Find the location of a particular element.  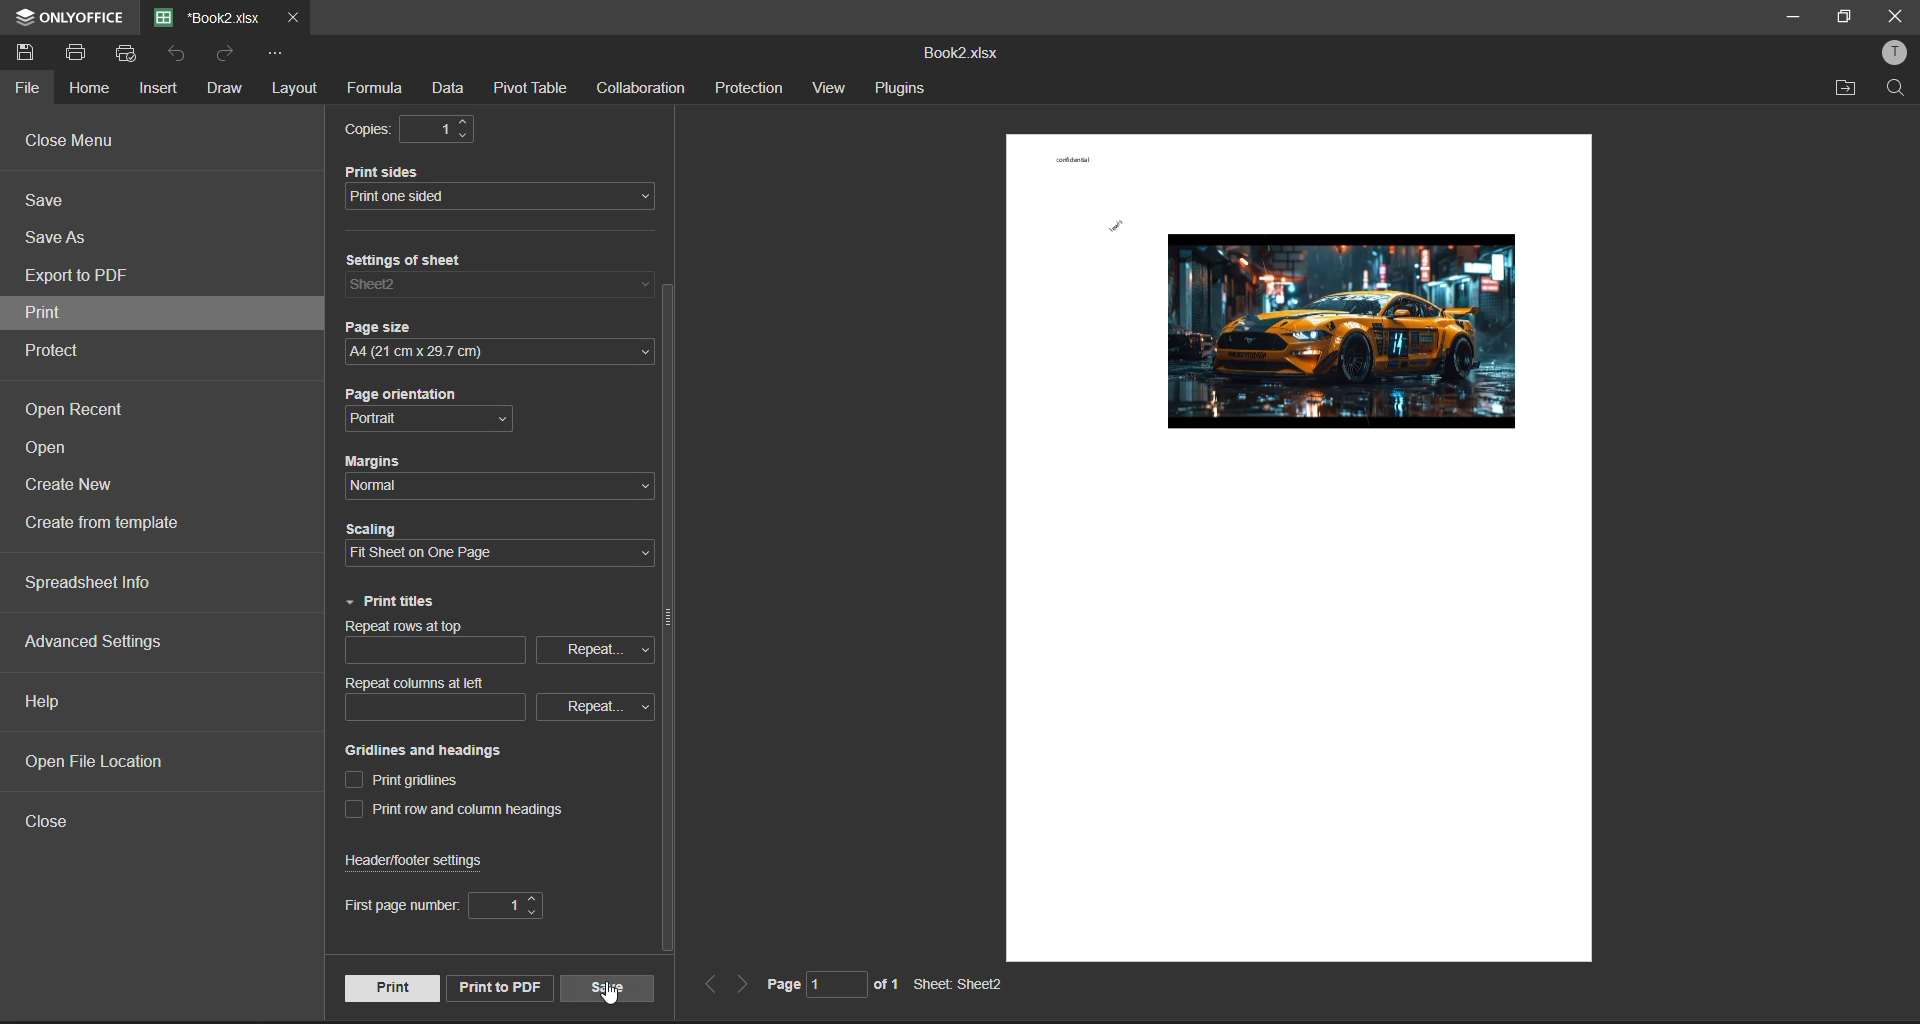

profile is located at coordinates (1890, 55).